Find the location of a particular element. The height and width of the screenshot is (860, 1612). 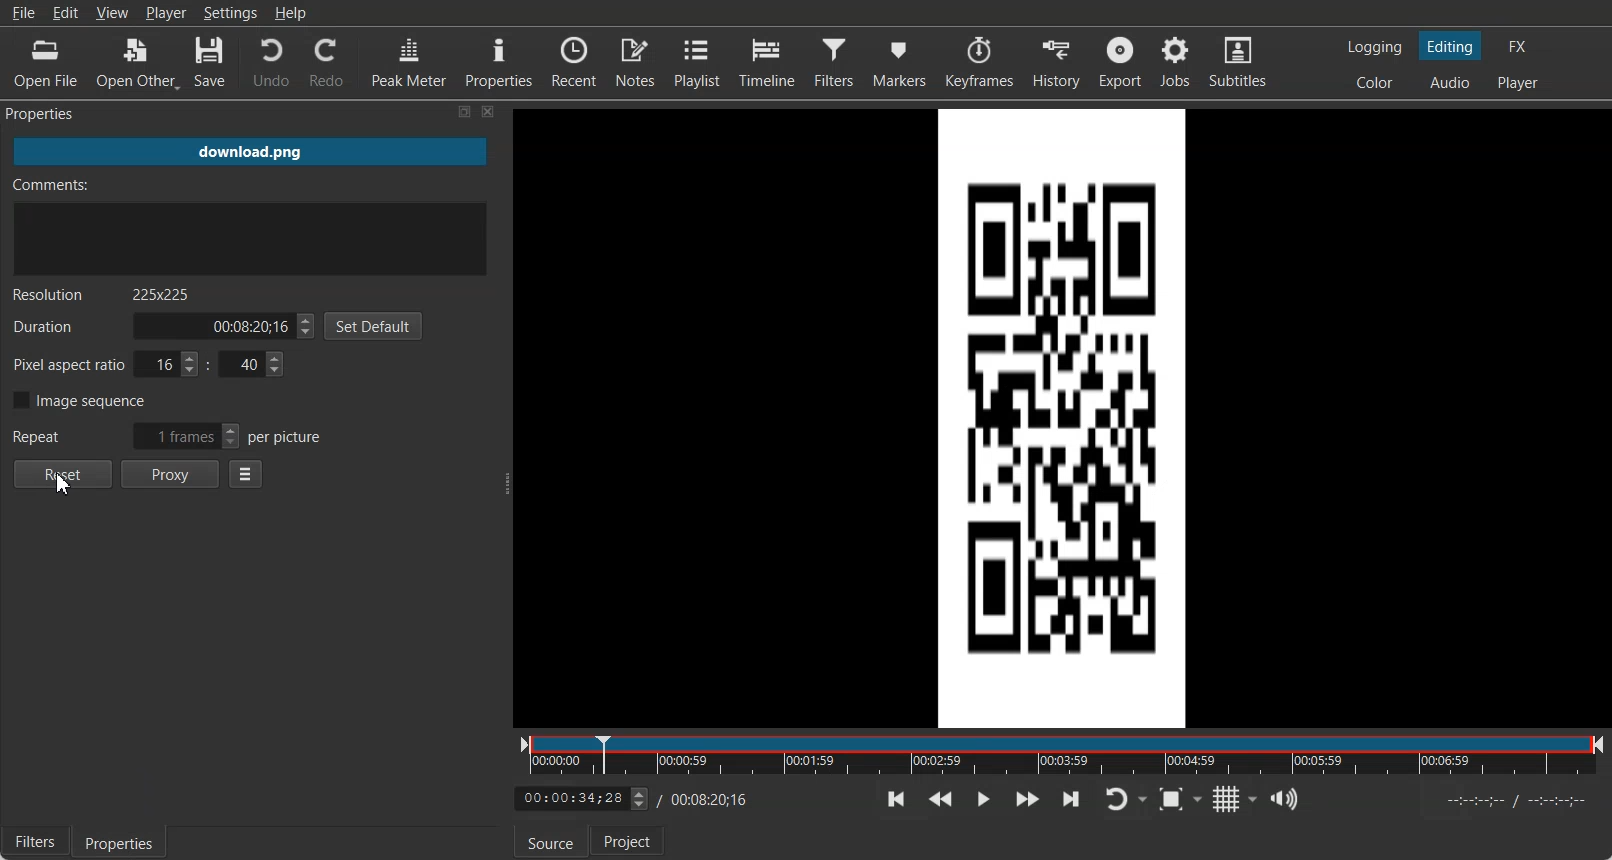

Open File is located at coordinates (45, 61).